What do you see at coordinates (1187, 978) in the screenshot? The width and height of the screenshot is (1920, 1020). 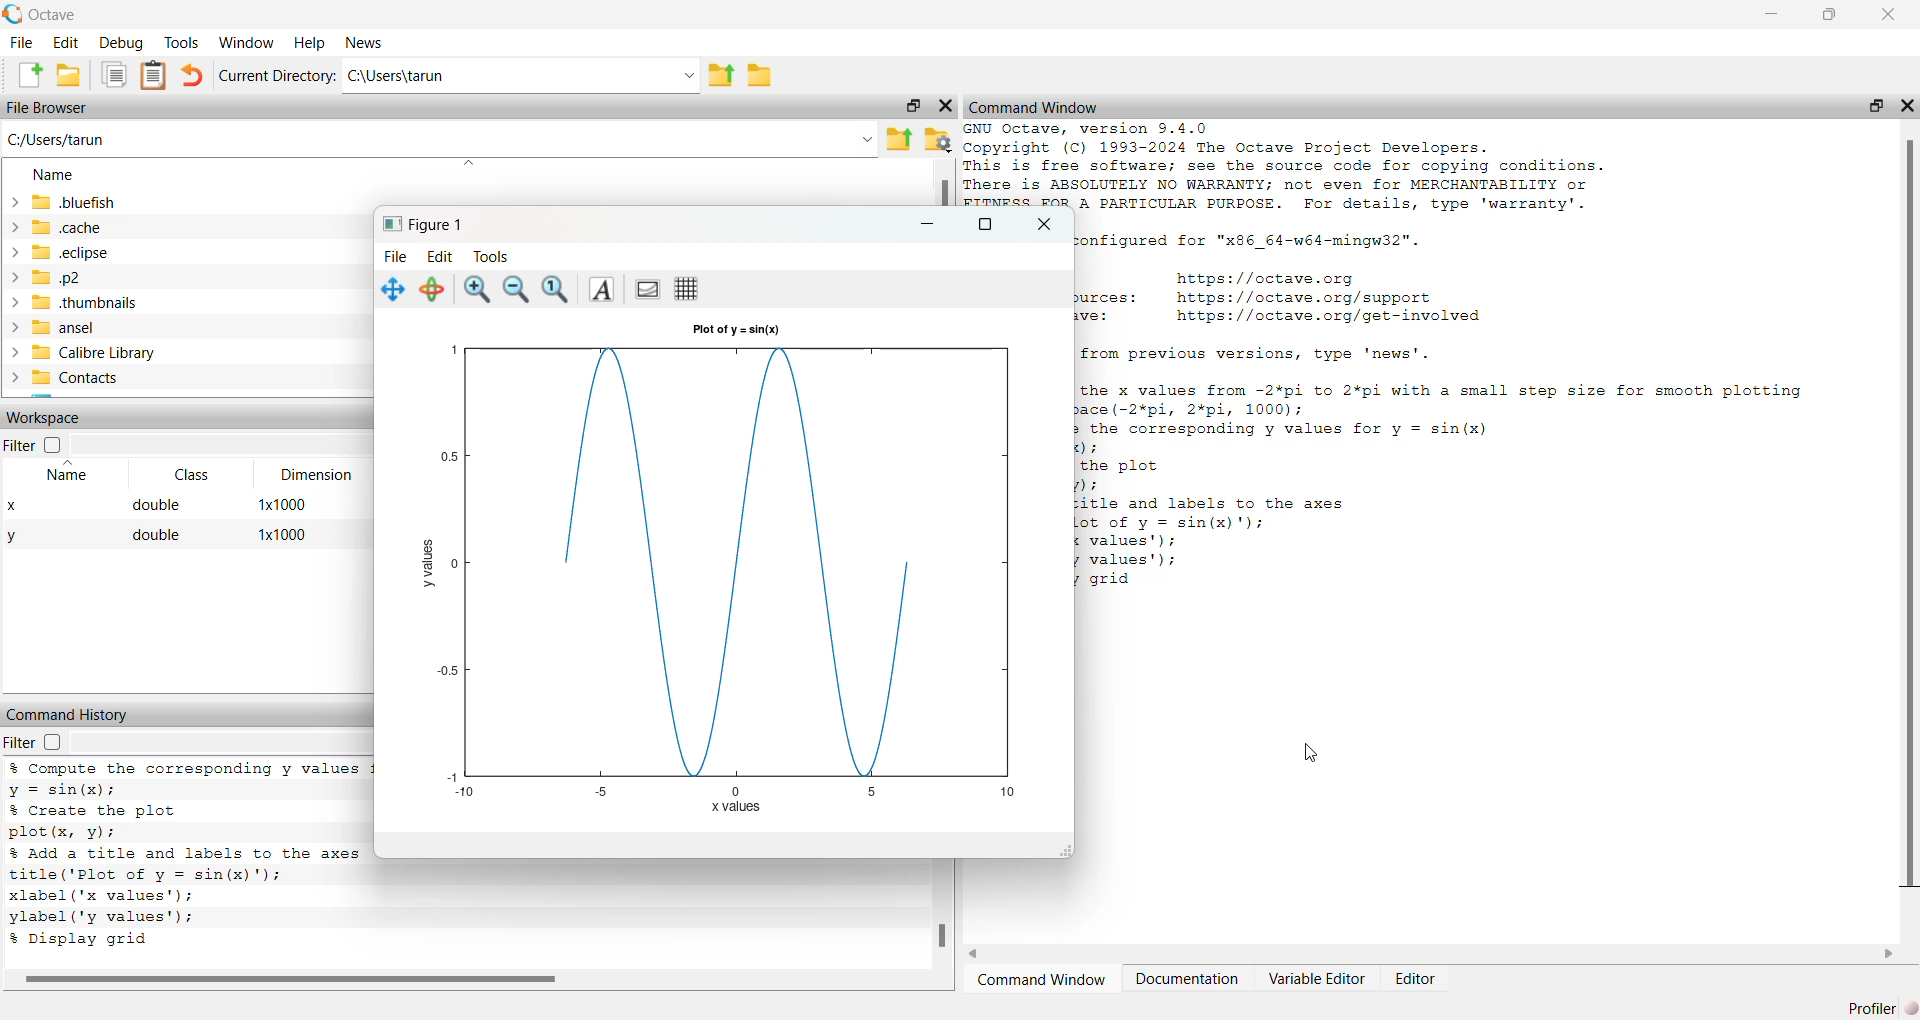 I see `Documentation` at bounding box center [1187, 978].